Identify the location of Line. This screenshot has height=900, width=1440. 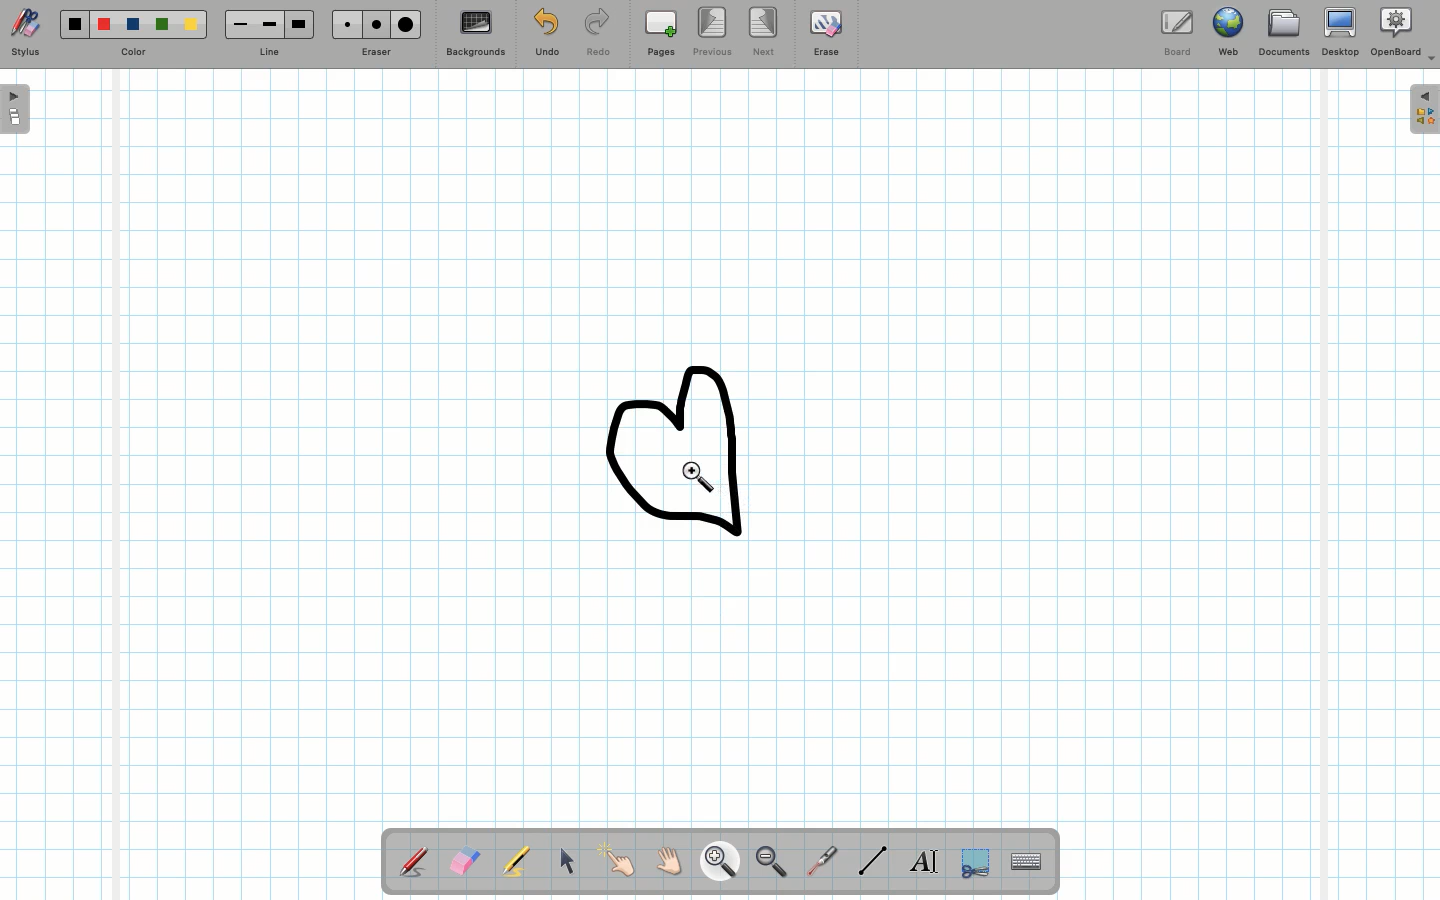
(268, 33).